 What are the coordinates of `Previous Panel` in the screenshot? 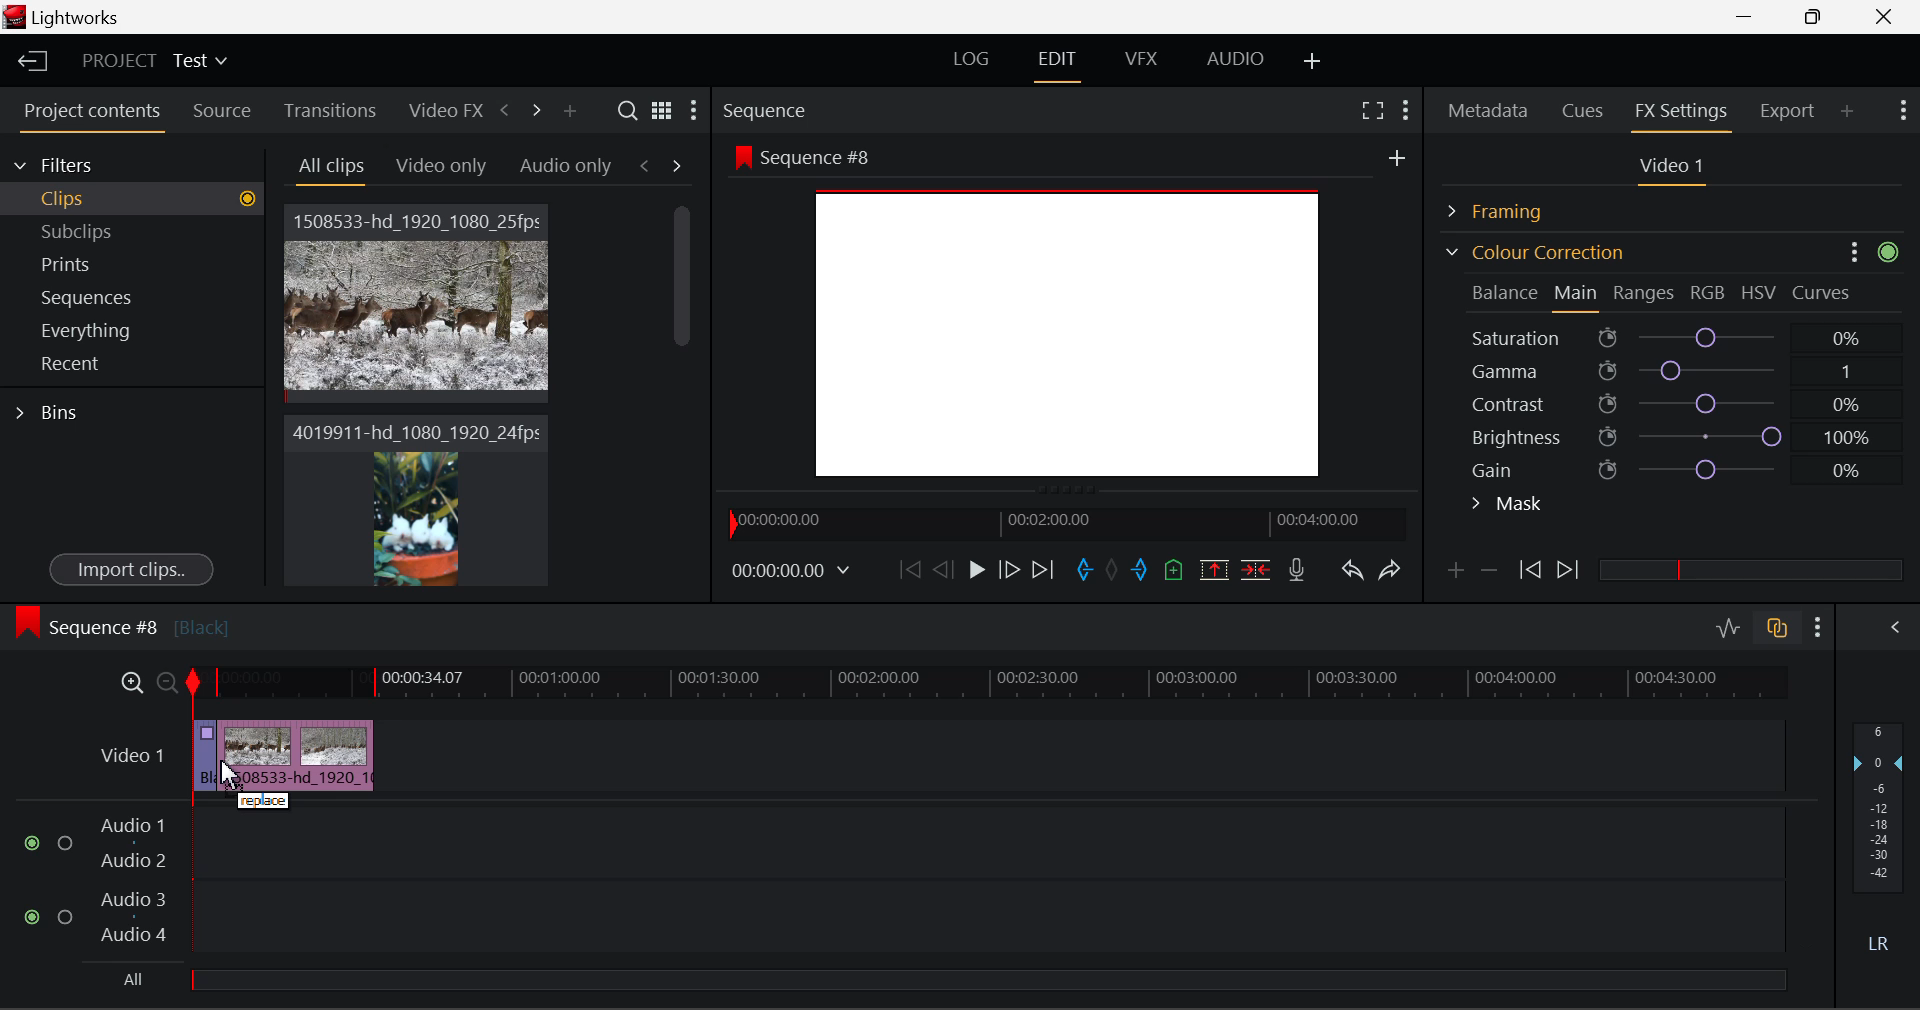 It's located at (504, 111).